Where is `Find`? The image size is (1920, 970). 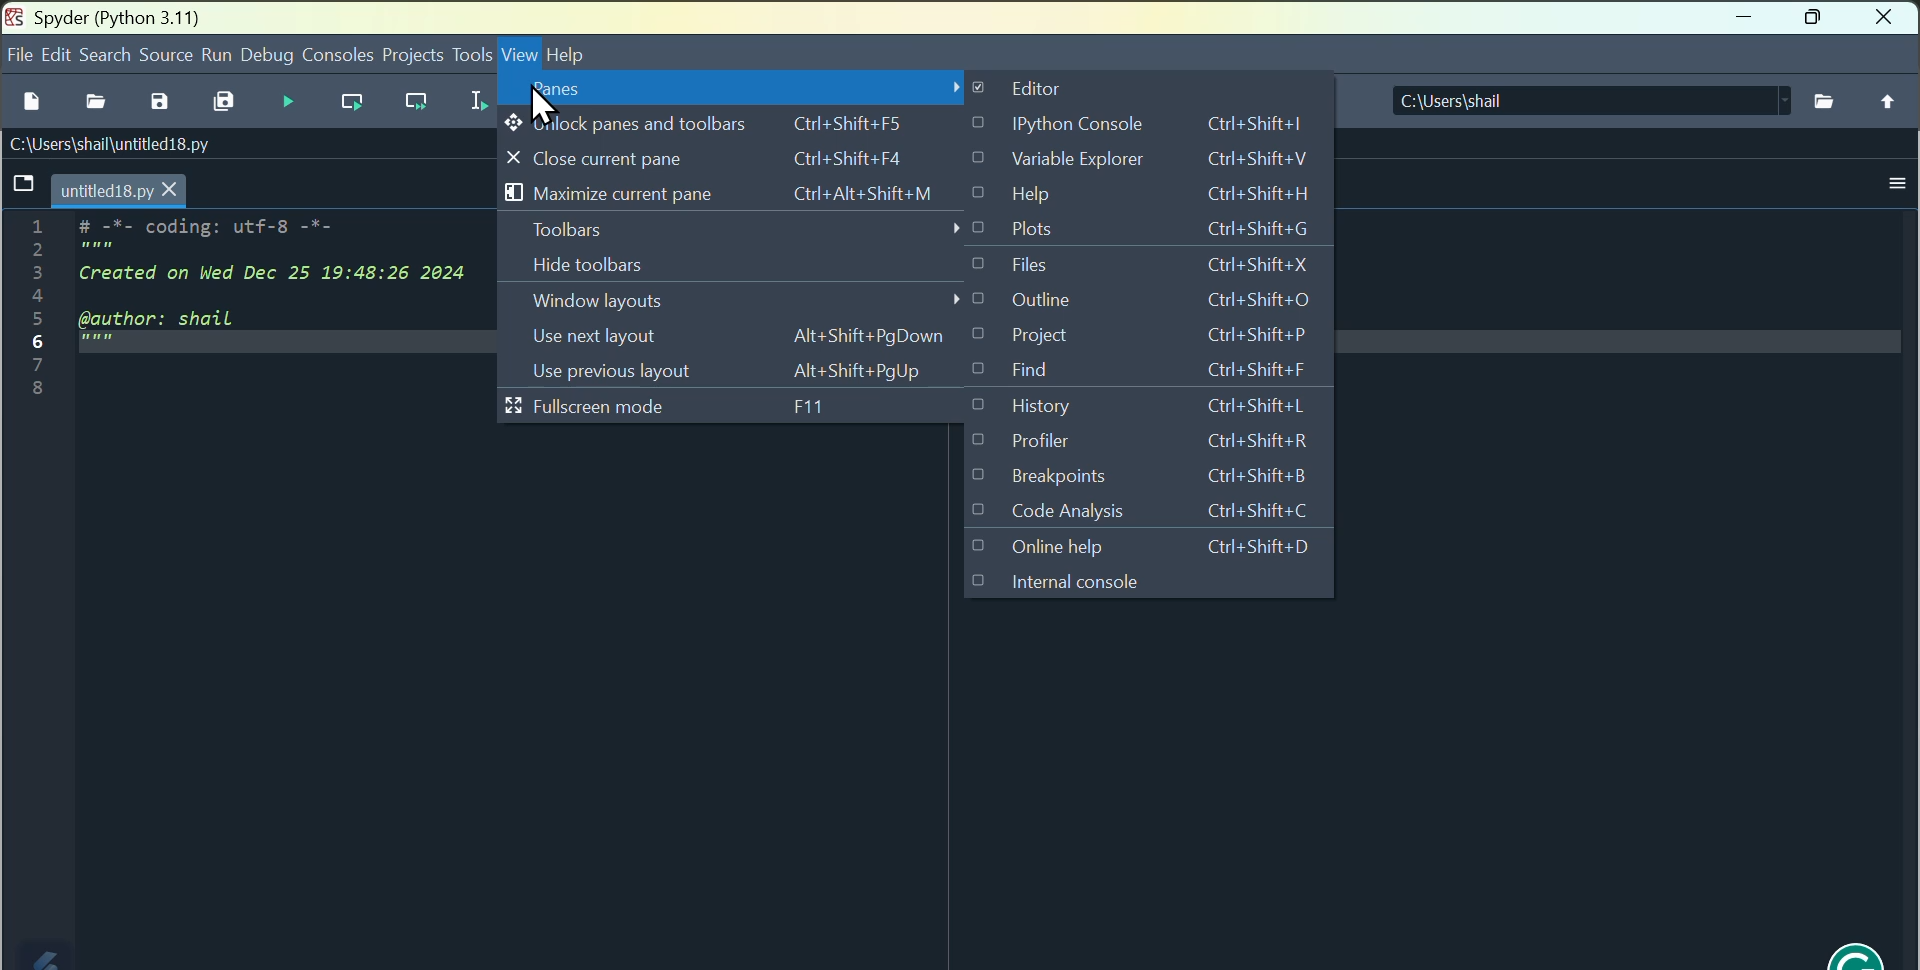
Find is located at coordinates (1170, 373).